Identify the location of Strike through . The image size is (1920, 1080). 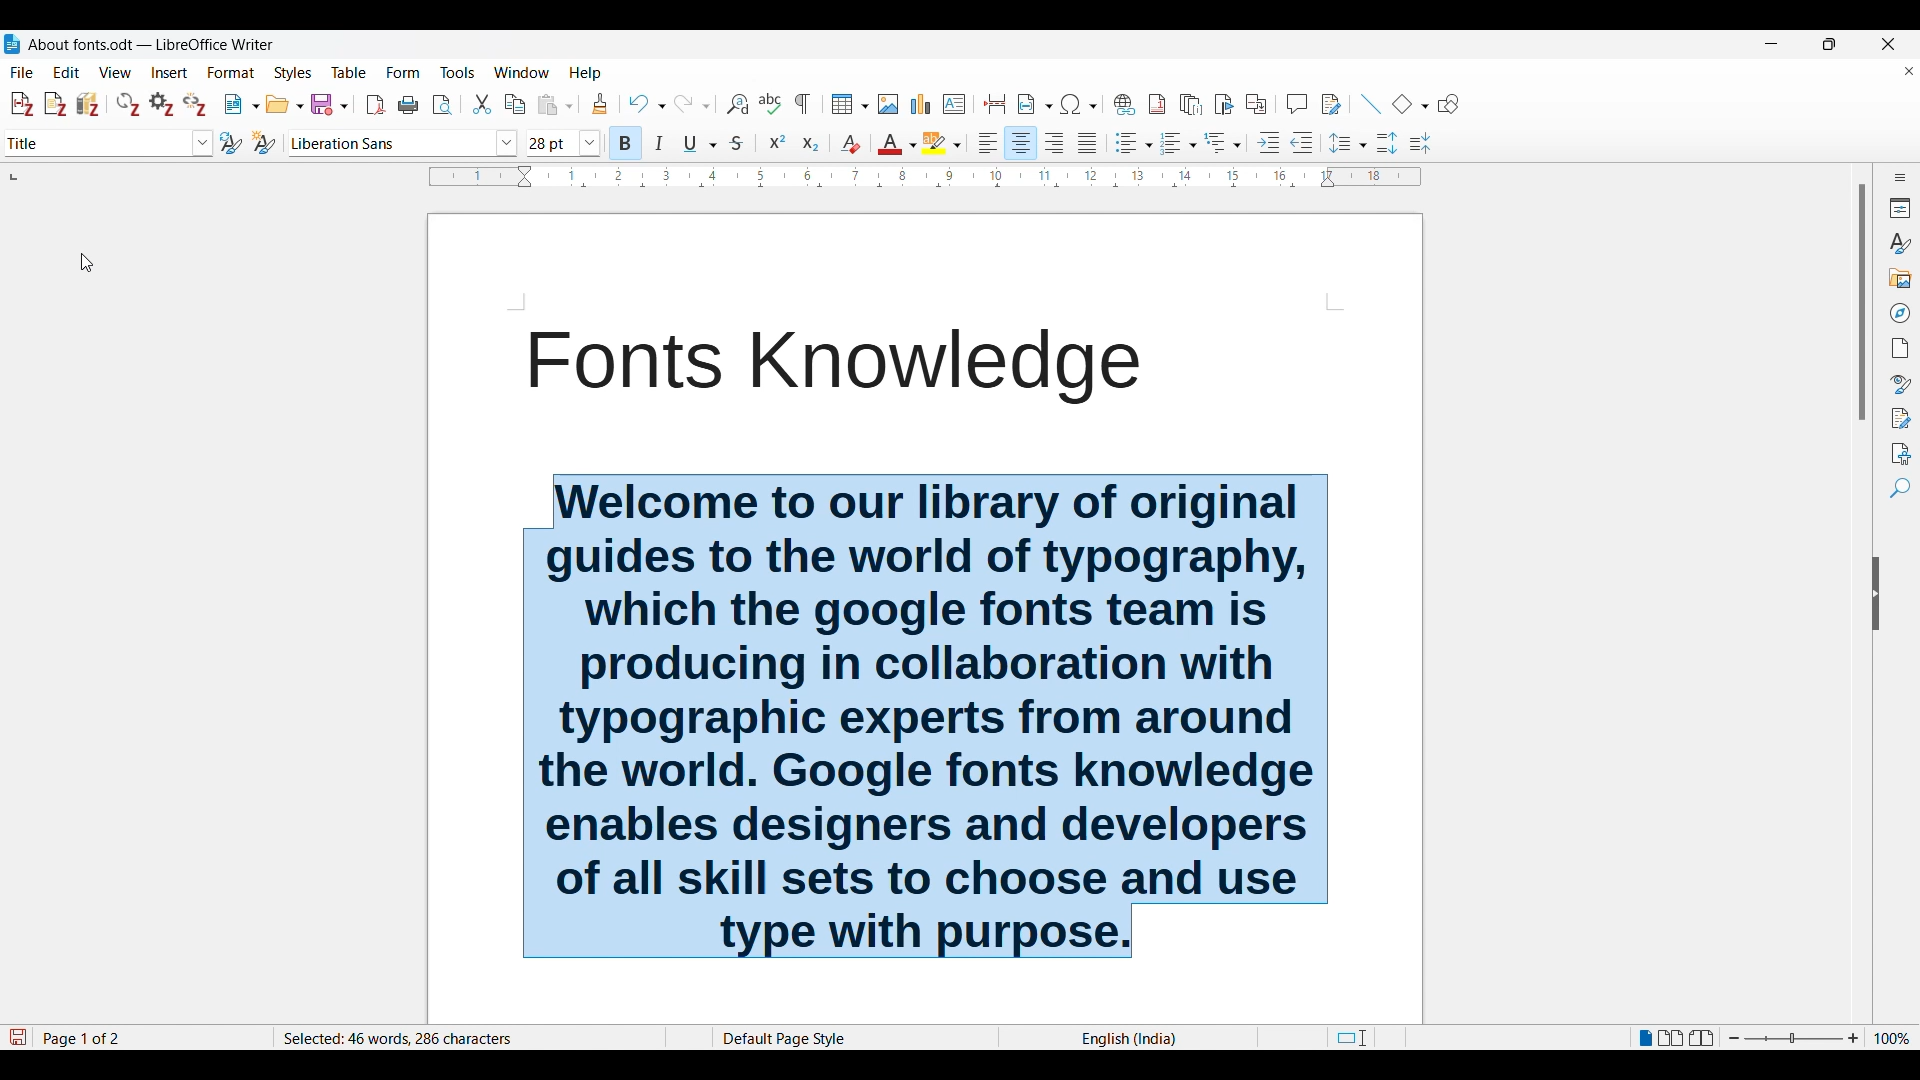
(737, 143).